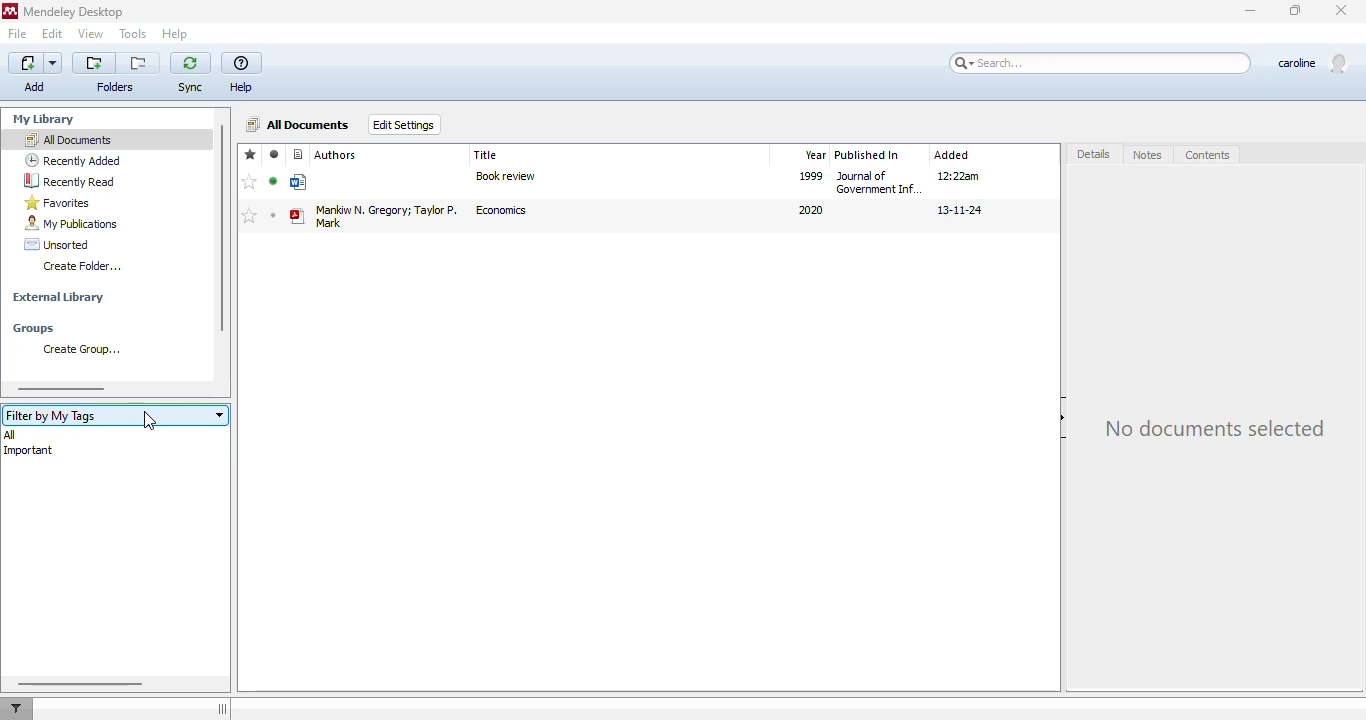 The height and width of the screenshot is (720, 1366). What do you see at coordinates (57, 244) in the screenshot?
I see `unsorted` at bounding box center [57, 244].